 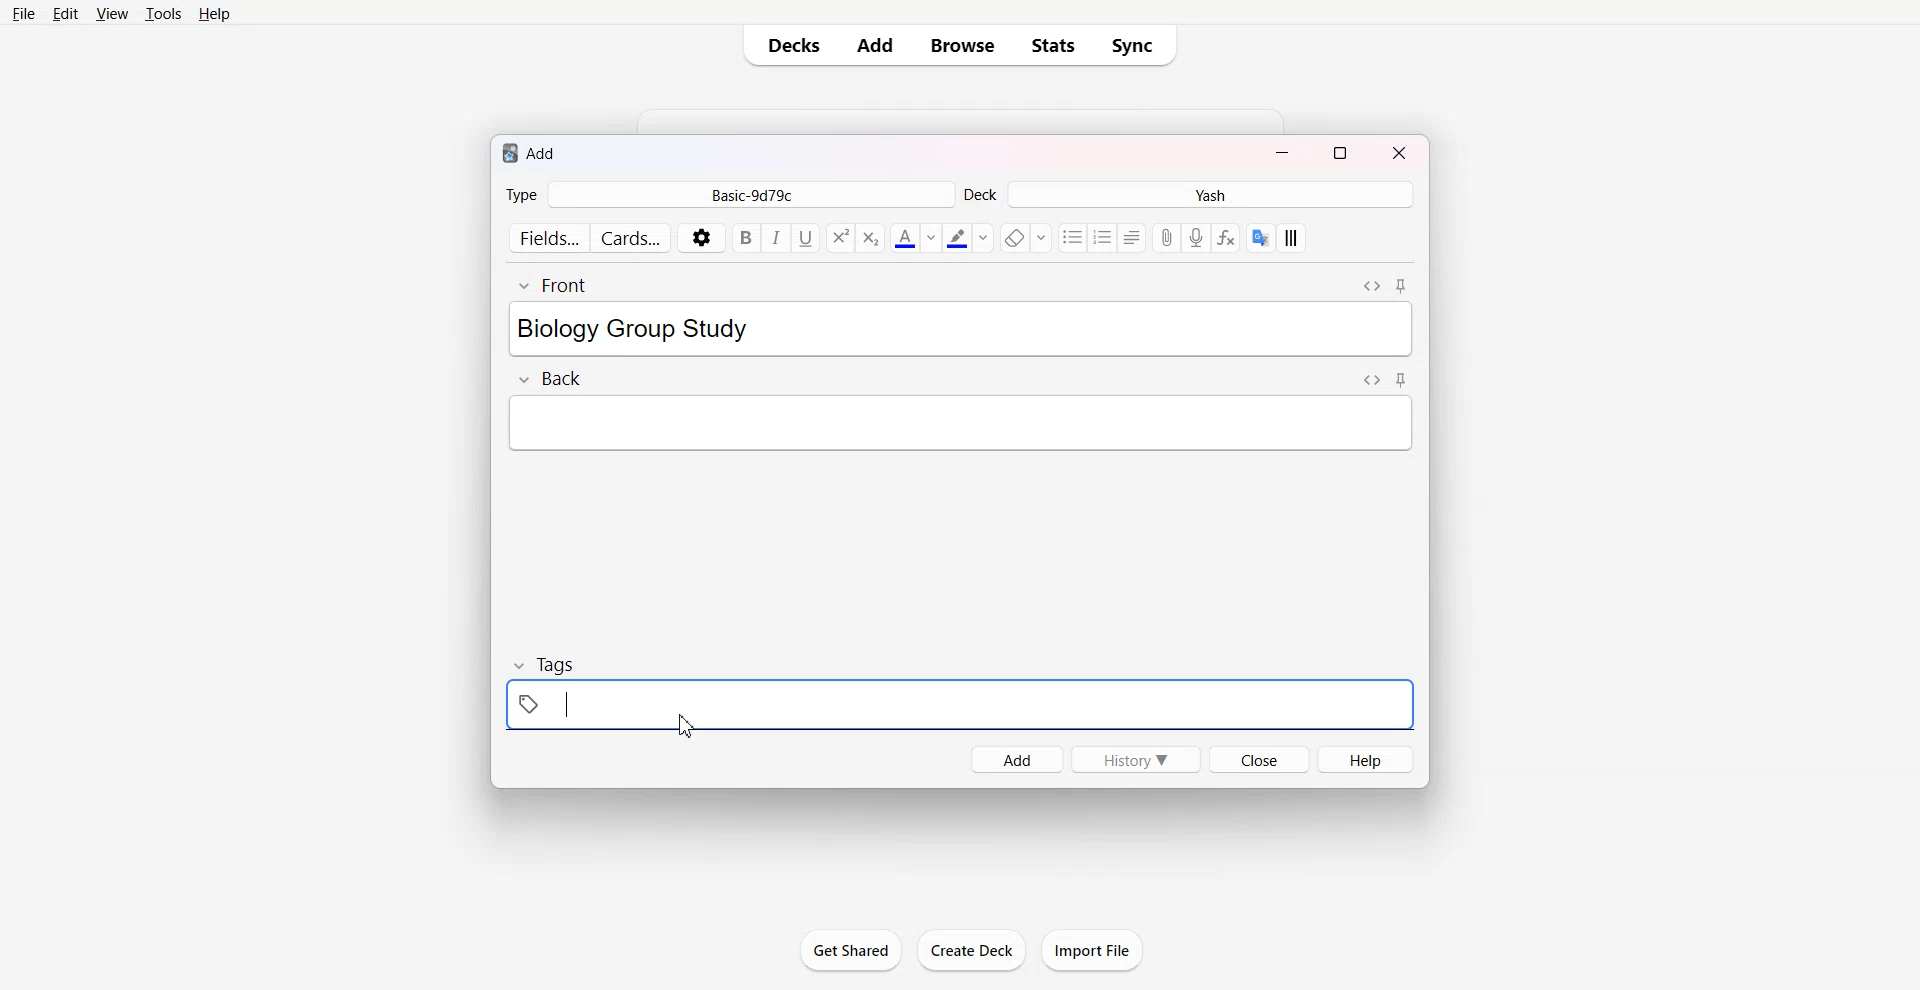 What do you see at coordinates (702, 237) in the screenshot?
I see `Settings` at bounding box center [702, 237].